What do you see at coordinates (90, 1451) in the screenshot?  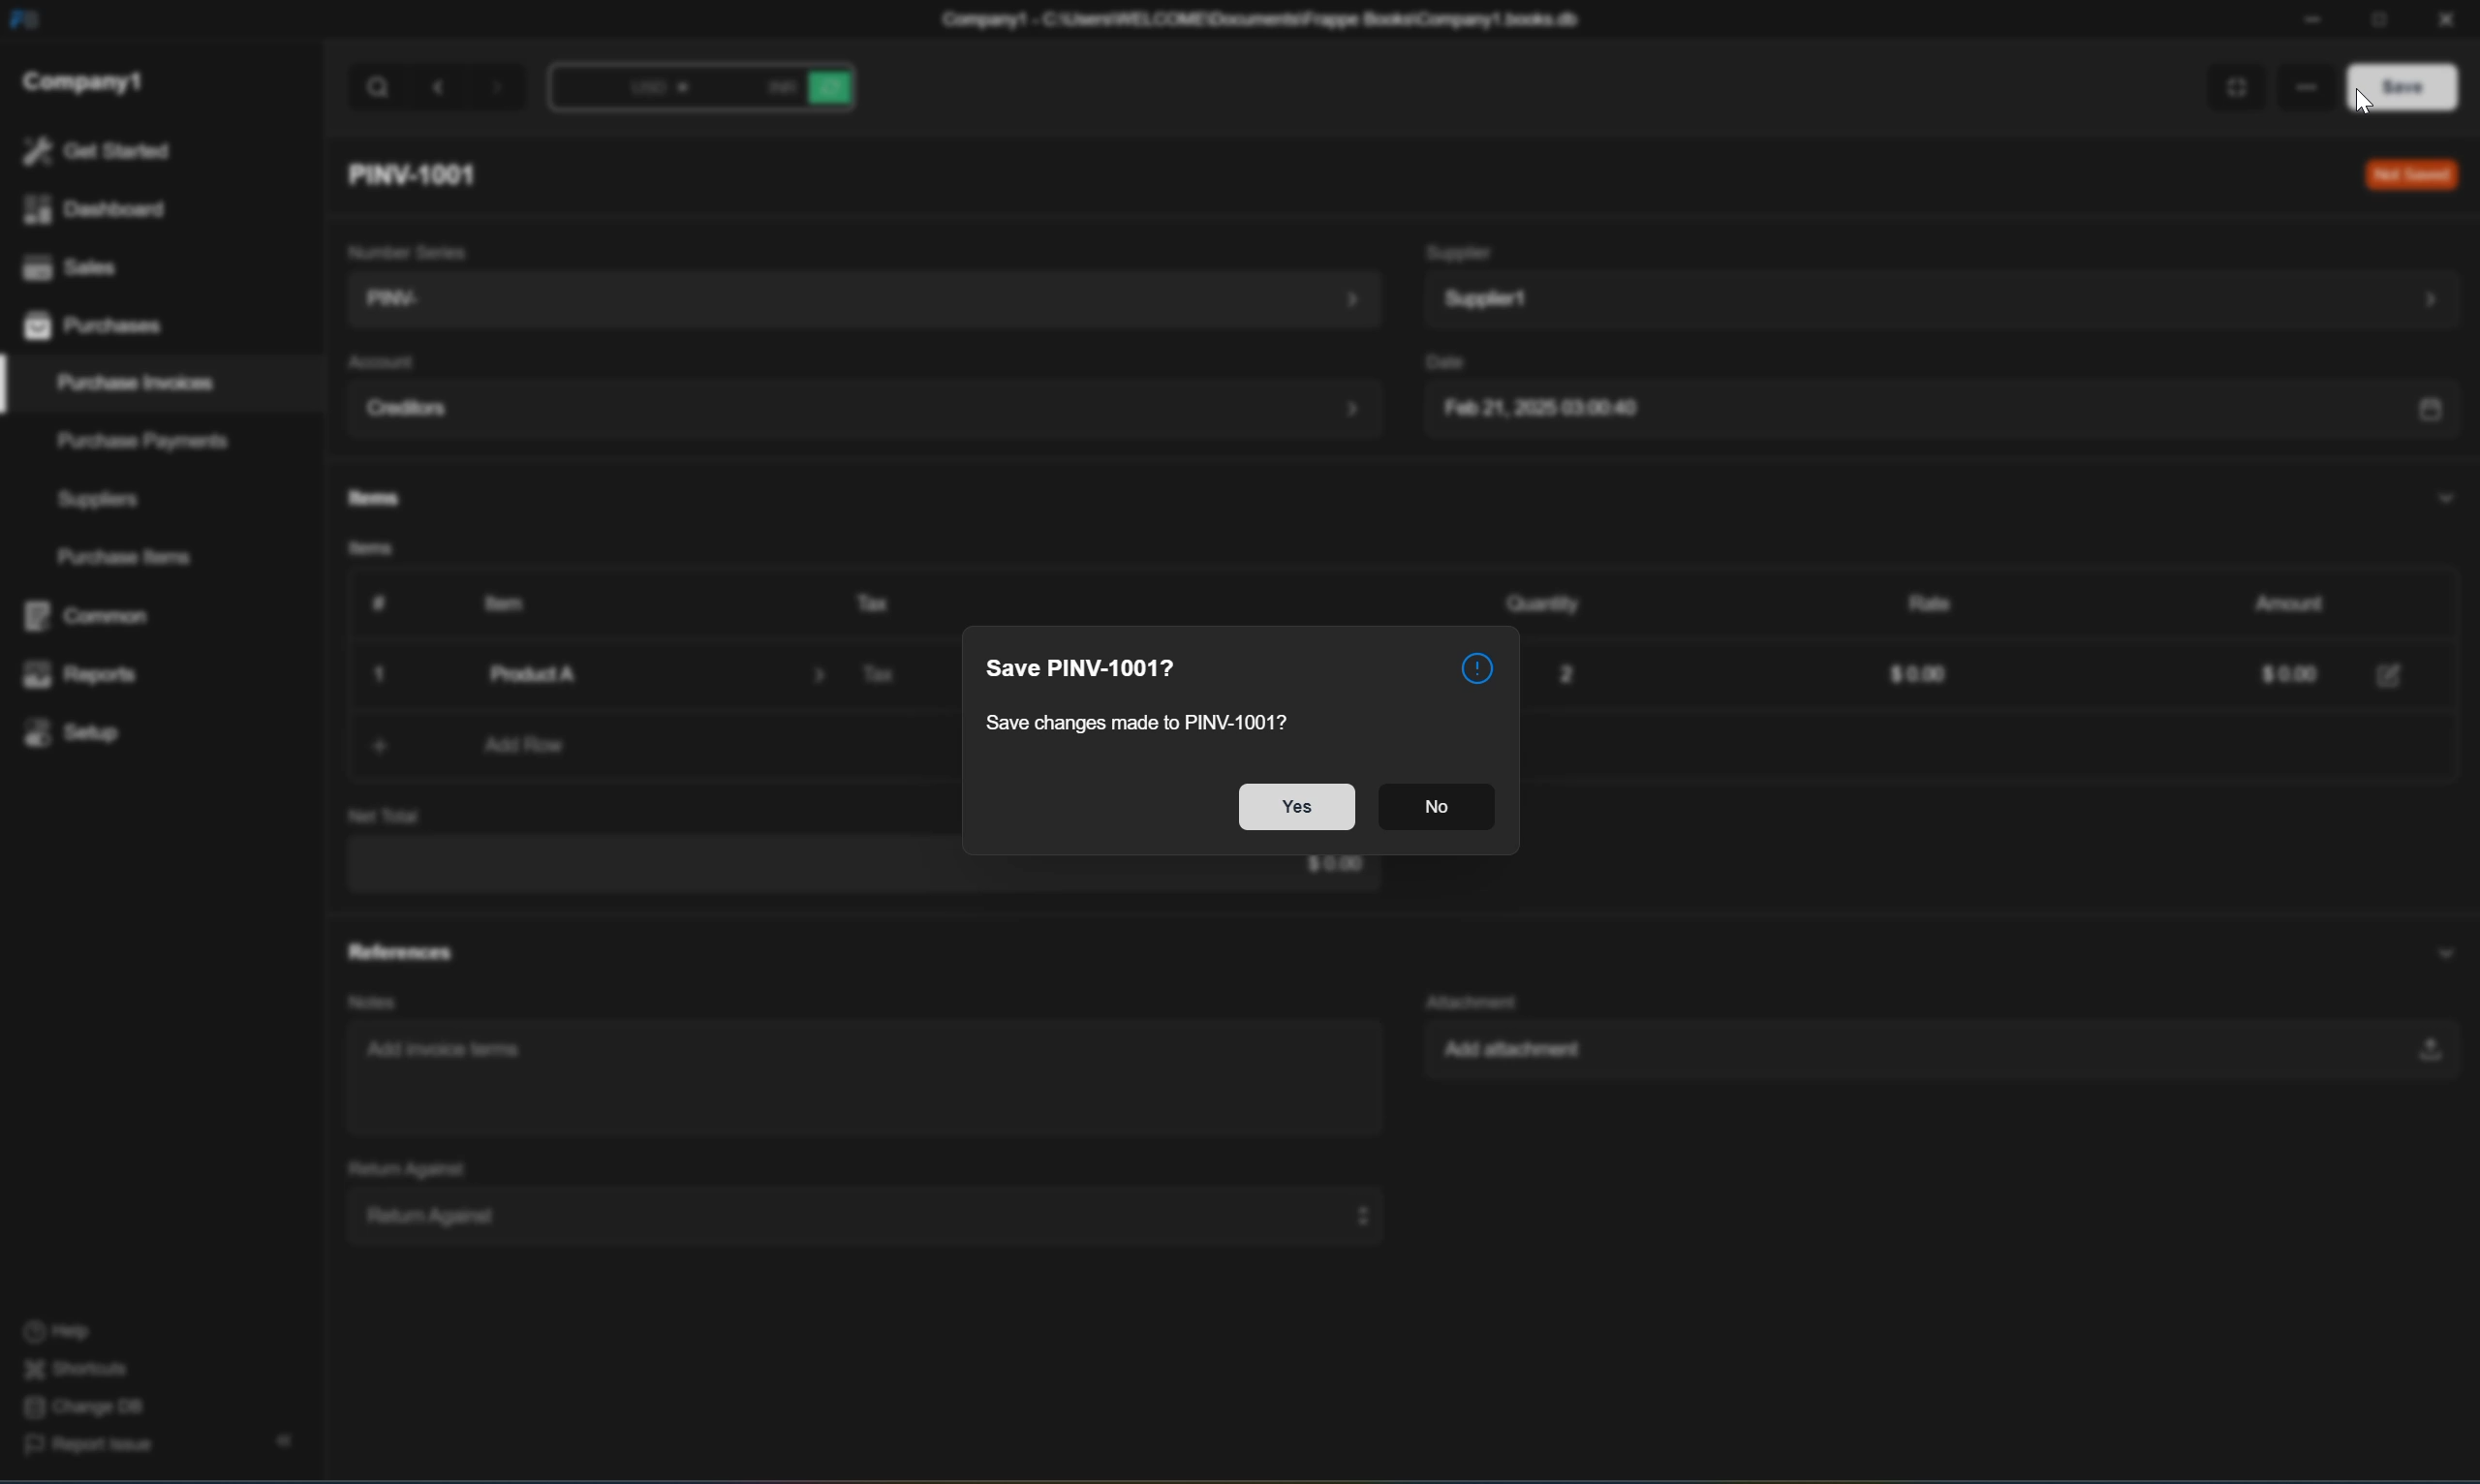 I see `report issue` at bounding box center [90, 1451].